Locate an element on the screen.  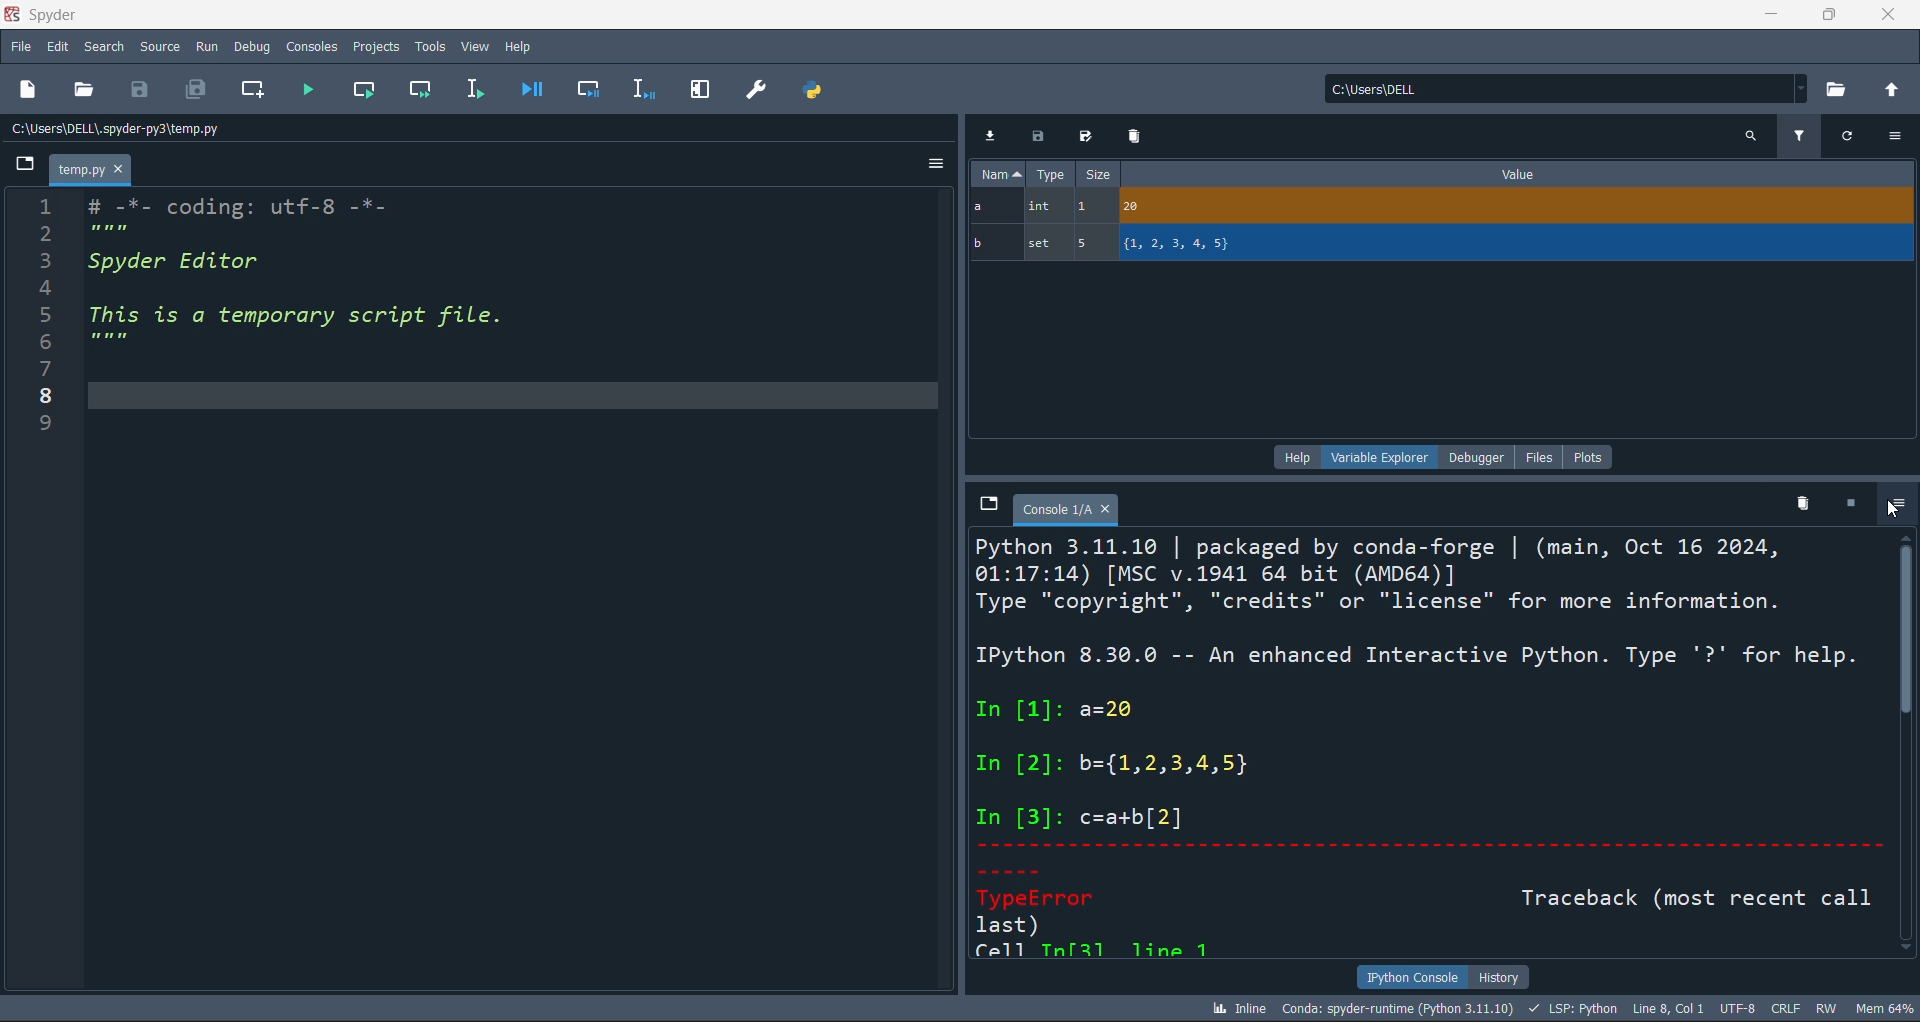
run cell is located at coordinates (372, 91).